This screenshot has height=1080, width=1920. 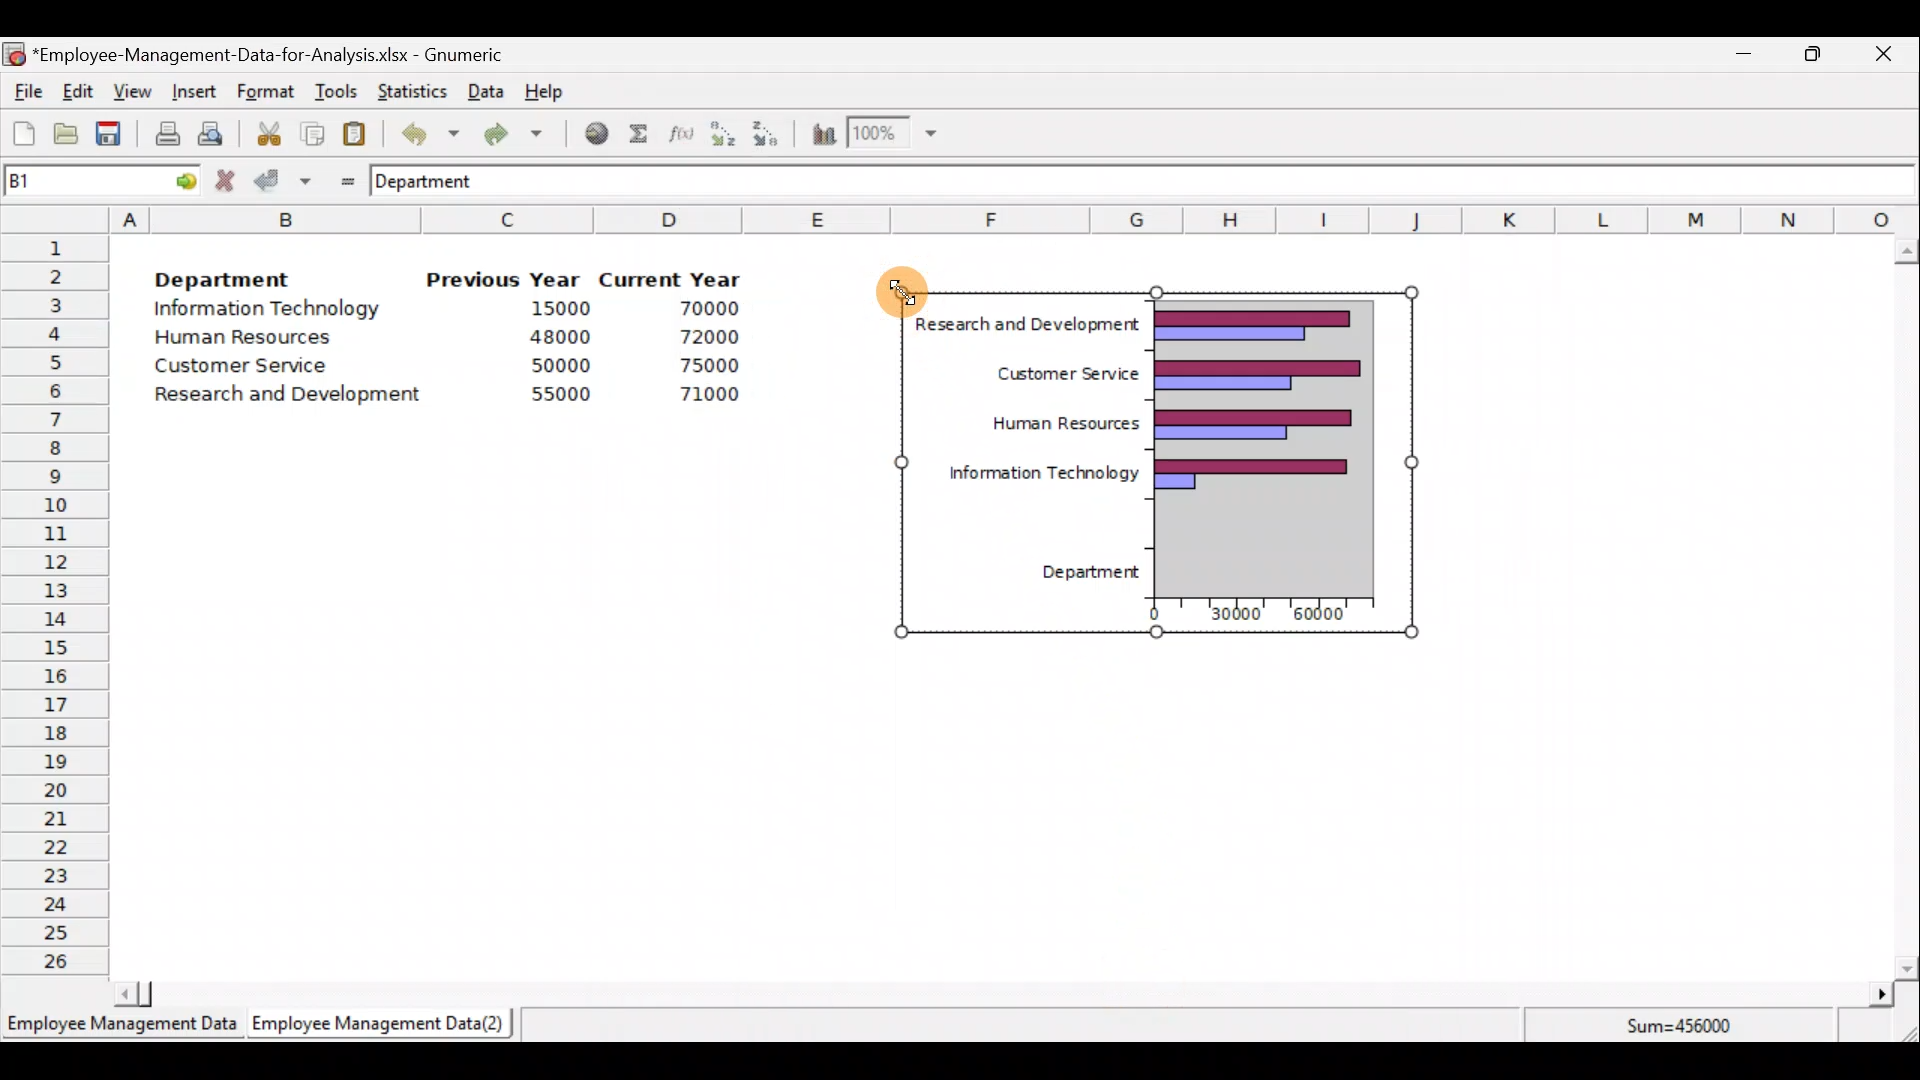 I want to click on Customer Service, so click(x=246, y=370).